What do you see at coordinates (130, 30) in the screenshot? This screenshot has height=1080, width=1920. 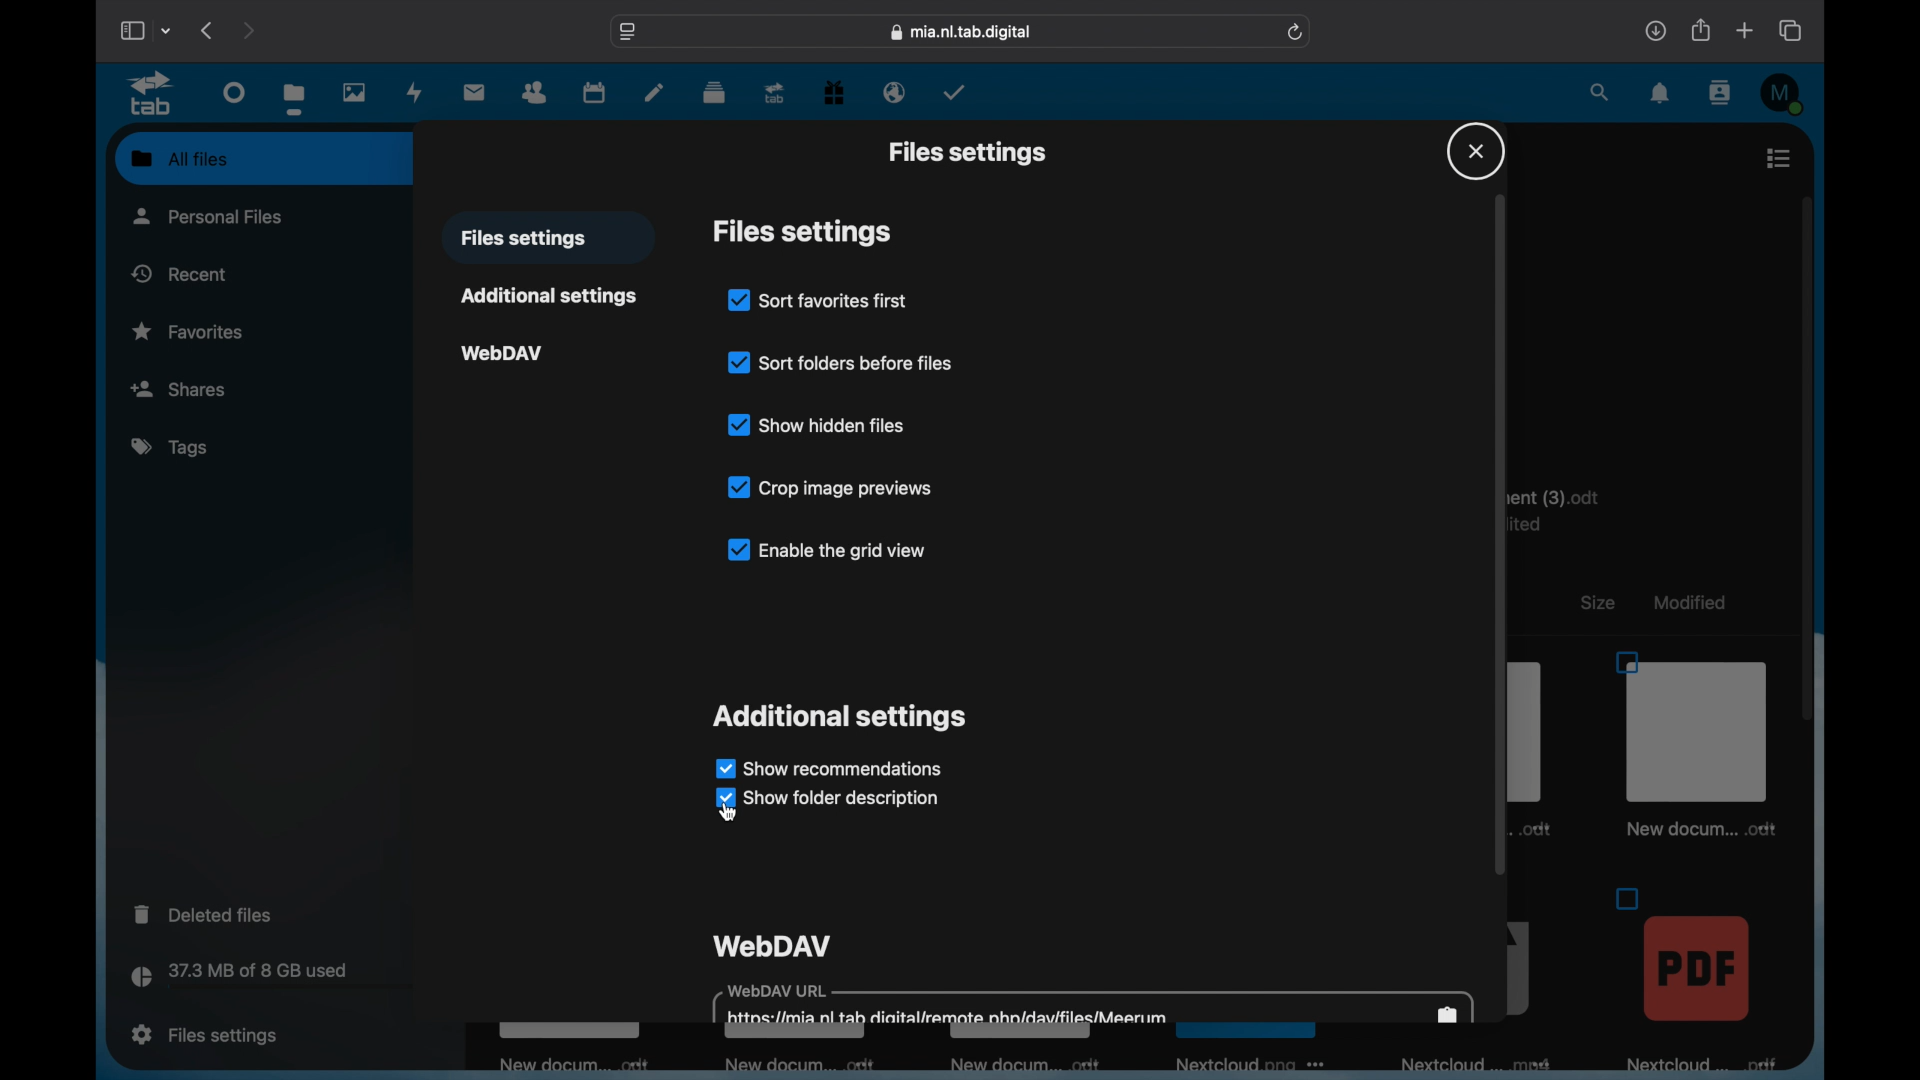 I see `show sidebar` at bounding box center [130, 30].